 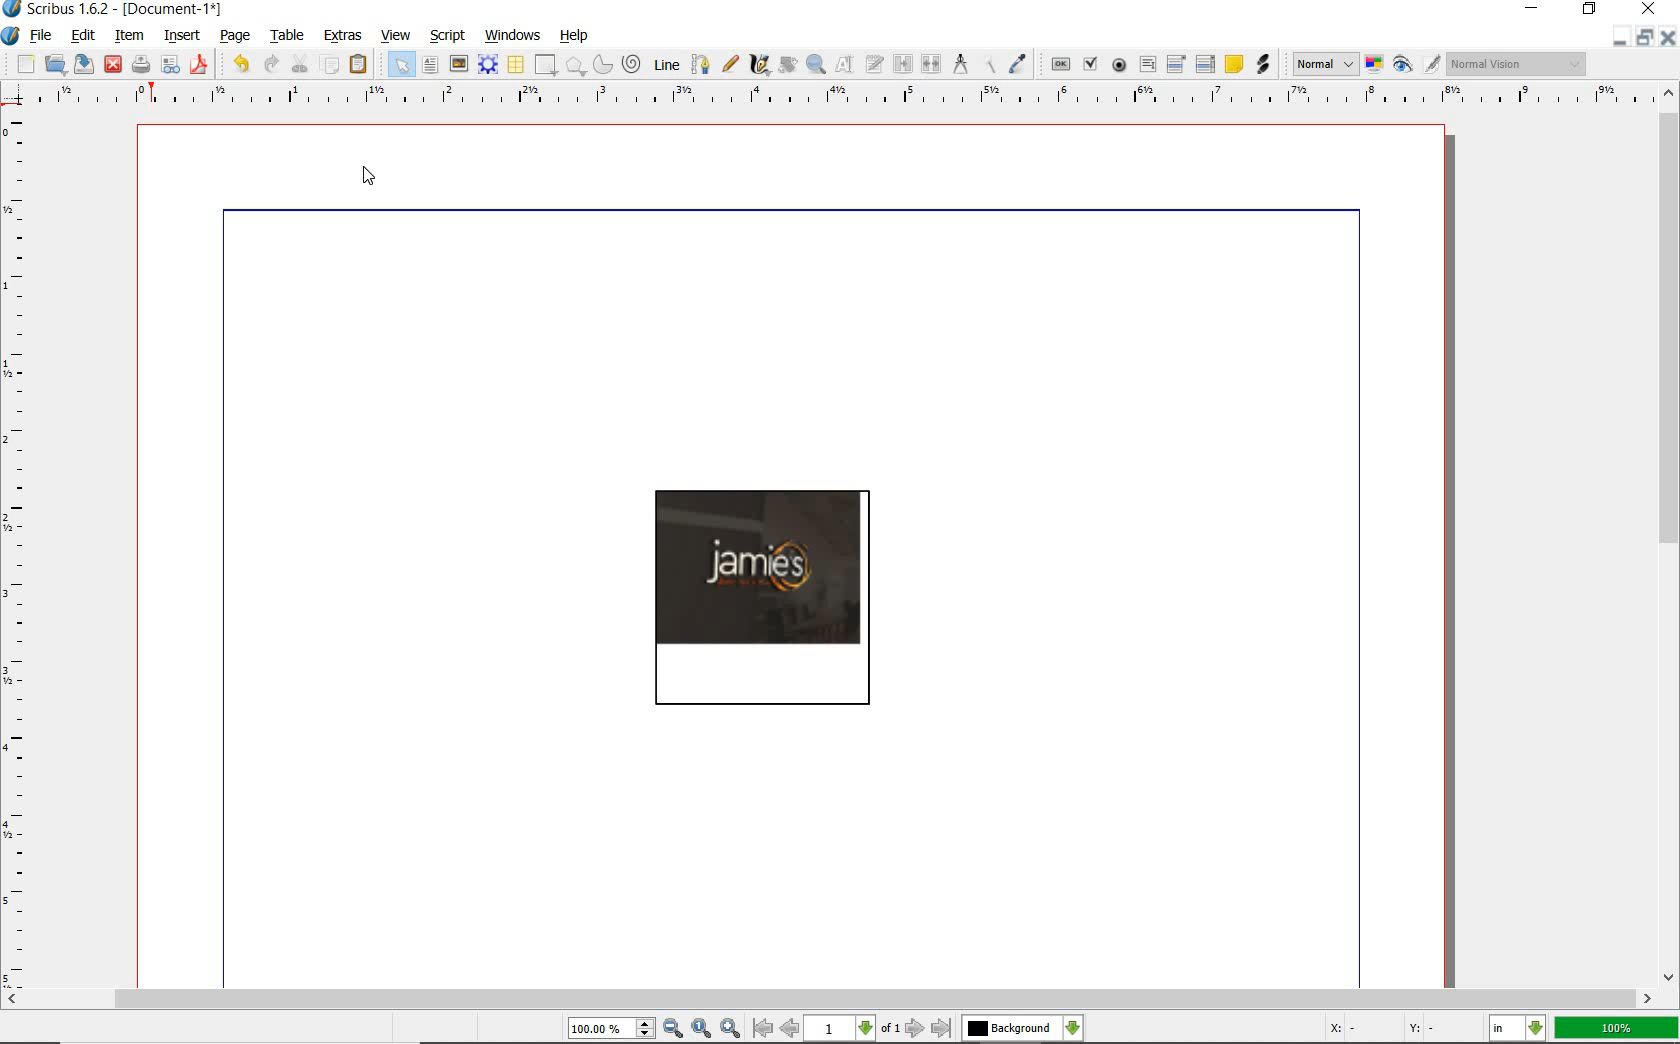 What do you see at coordinates (84, 36) in the screenshot?
I see `edit` at bounding box center [84, 36].